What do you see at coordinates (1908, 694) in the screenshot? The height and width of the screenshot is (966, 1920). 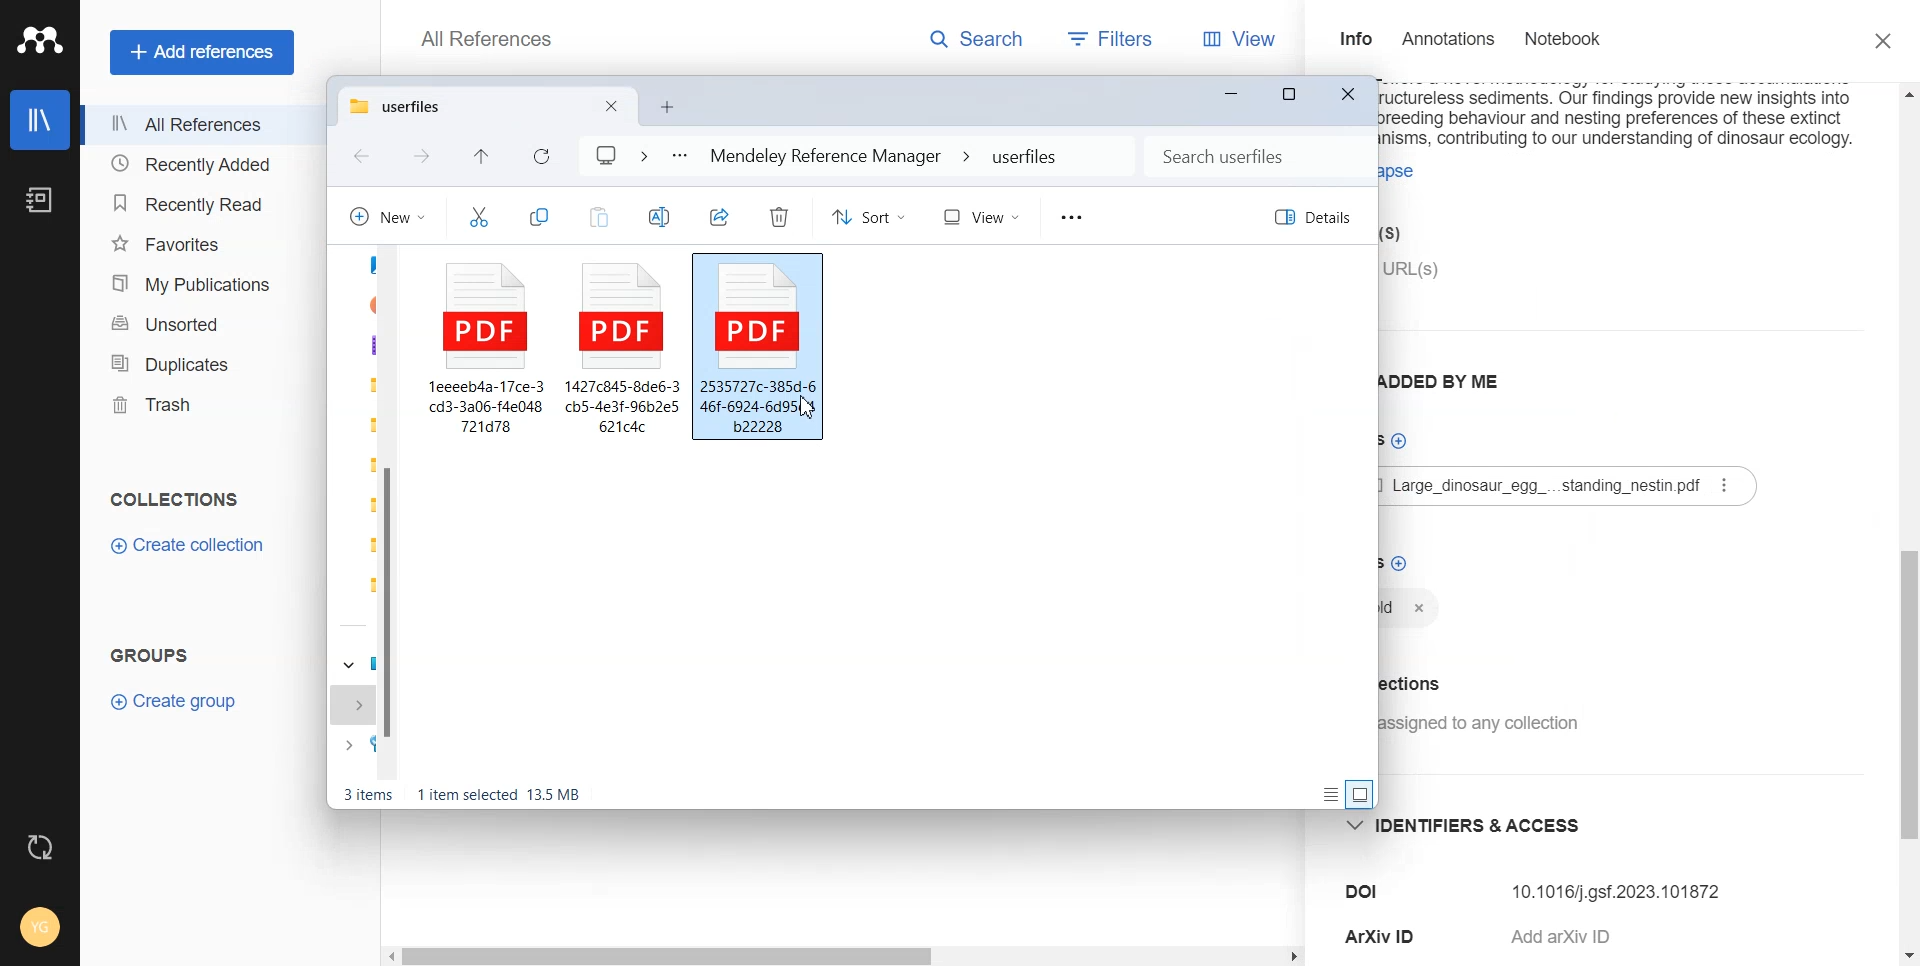 I see `Vertical scrollbar` at bounding box center [1908, 694].